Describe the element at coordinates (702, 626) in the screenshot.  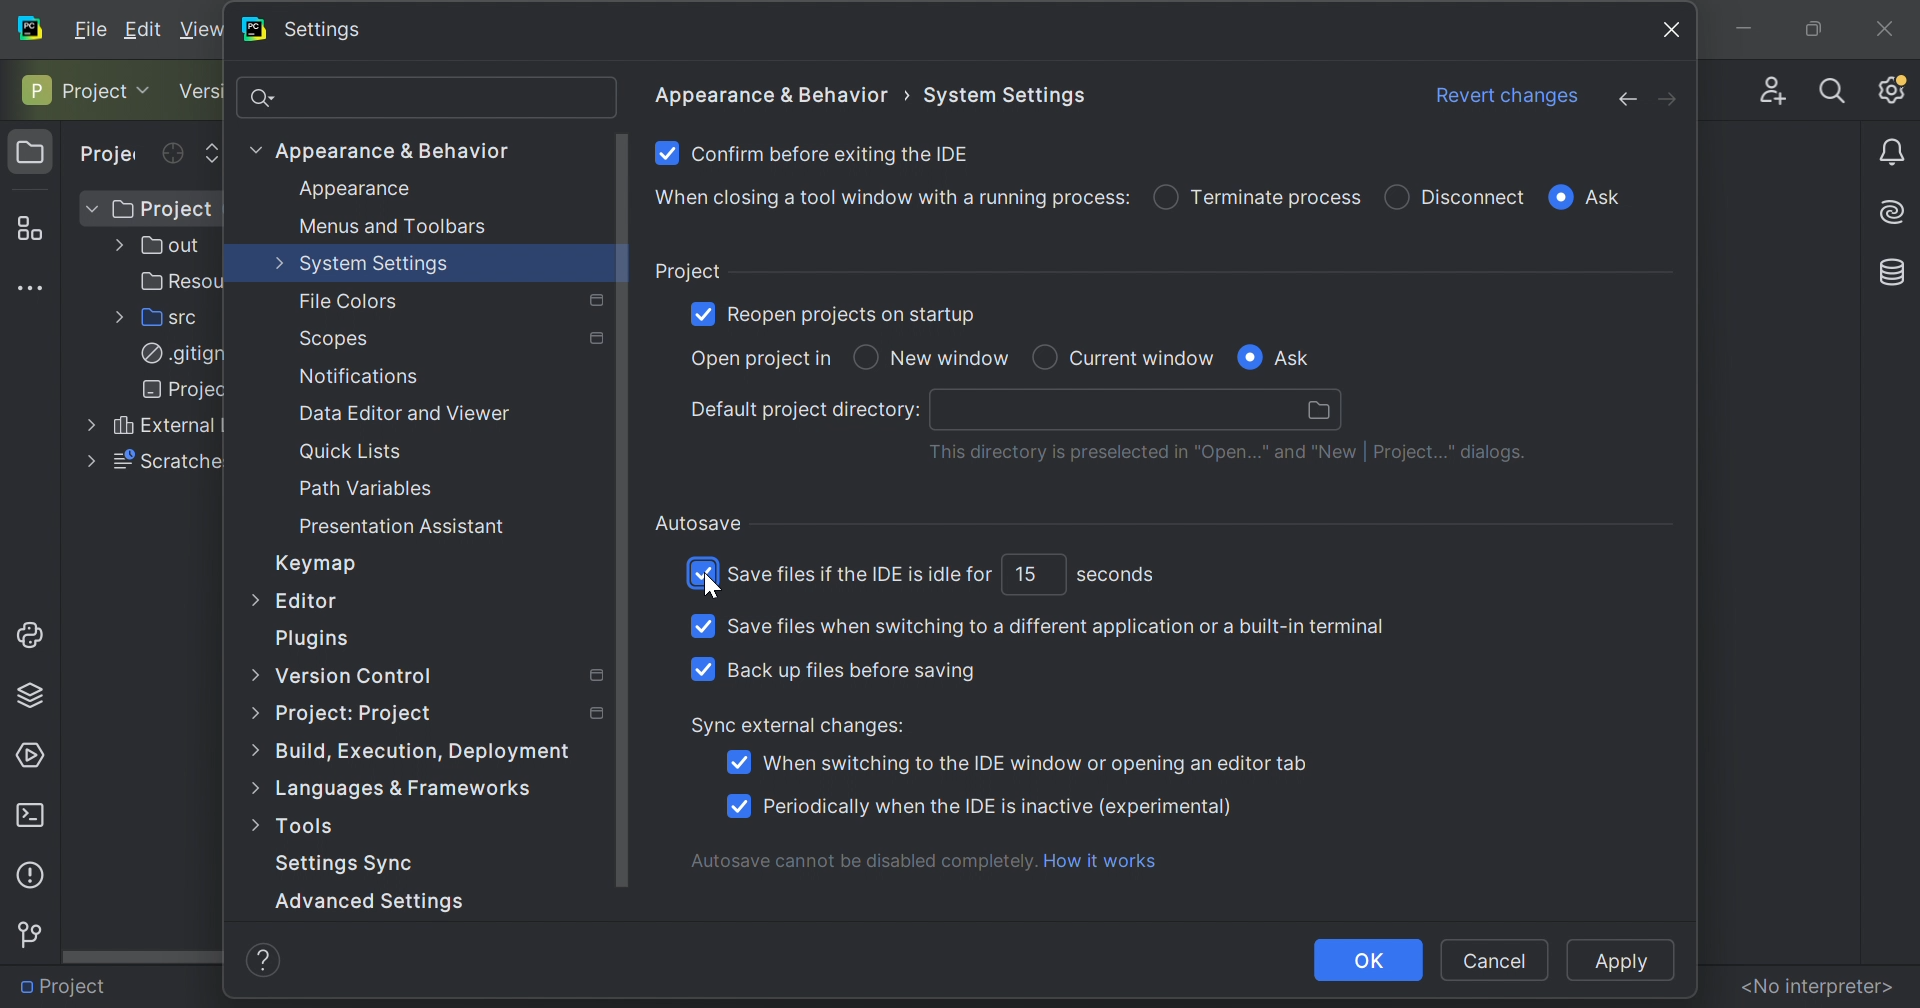
I see `Checkbox` at that location.